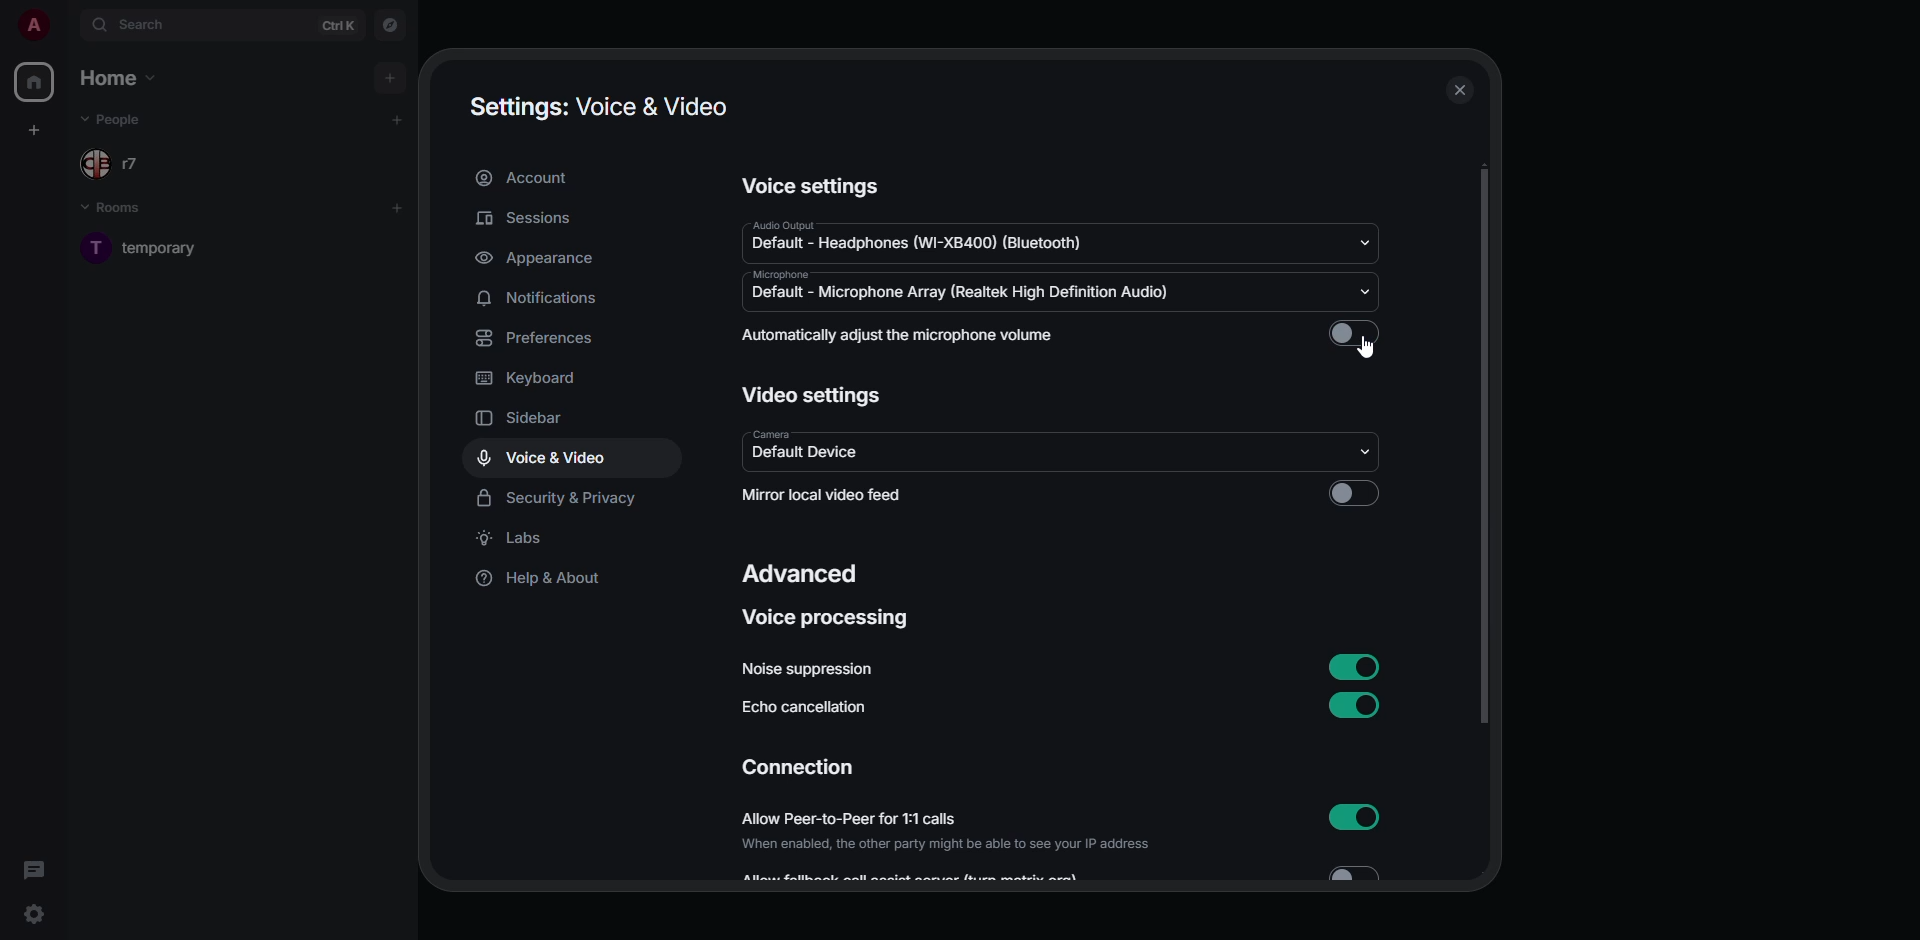  Describe the element at coordinates (68, 24) in the screenshot. I see `expand` at that location.